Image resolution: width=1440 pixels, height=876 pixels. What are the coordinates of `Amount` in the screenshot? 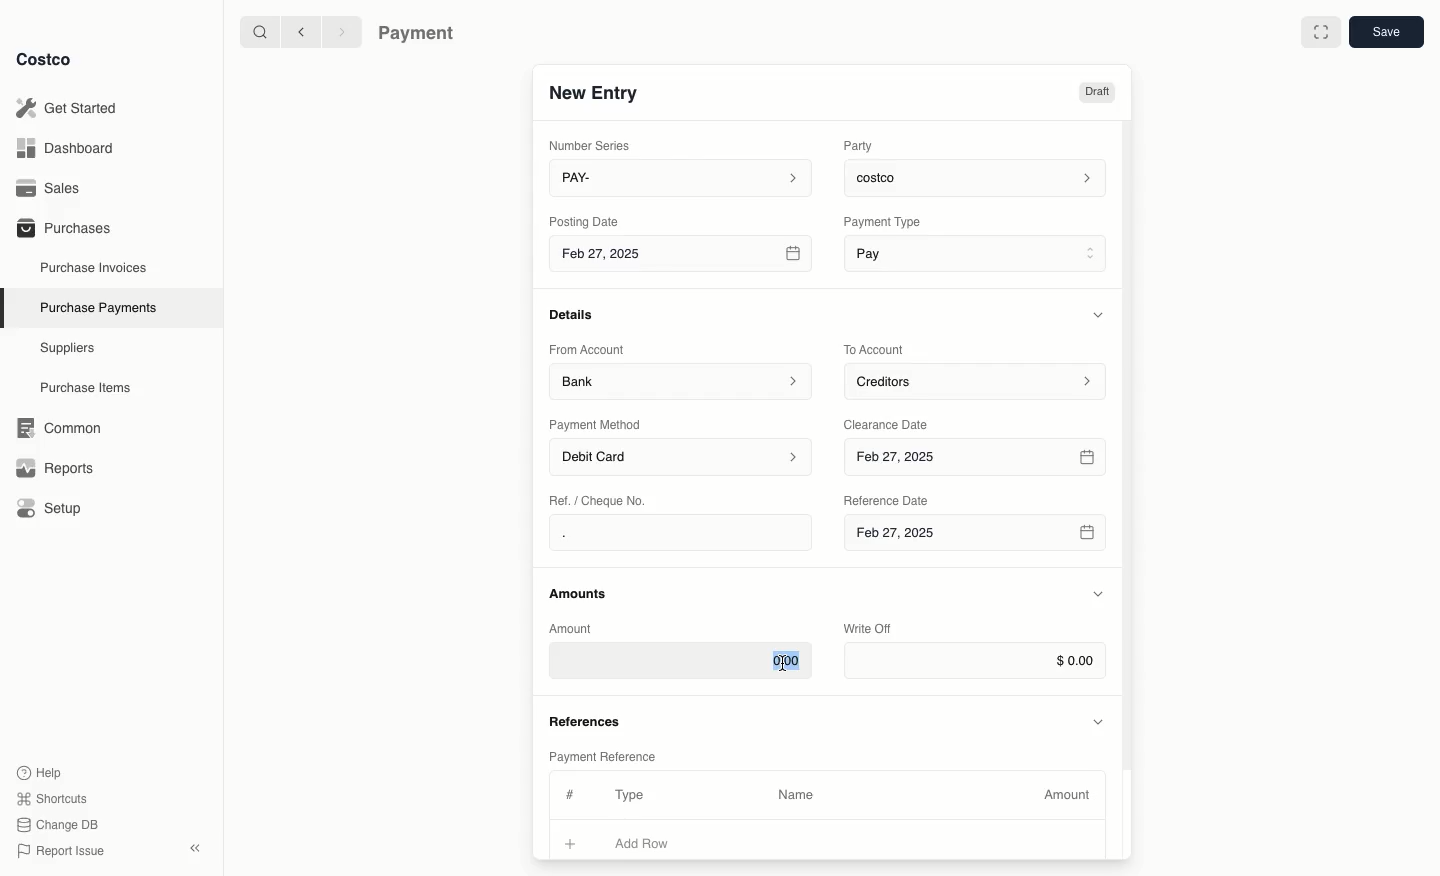 It's located at (574, 628).